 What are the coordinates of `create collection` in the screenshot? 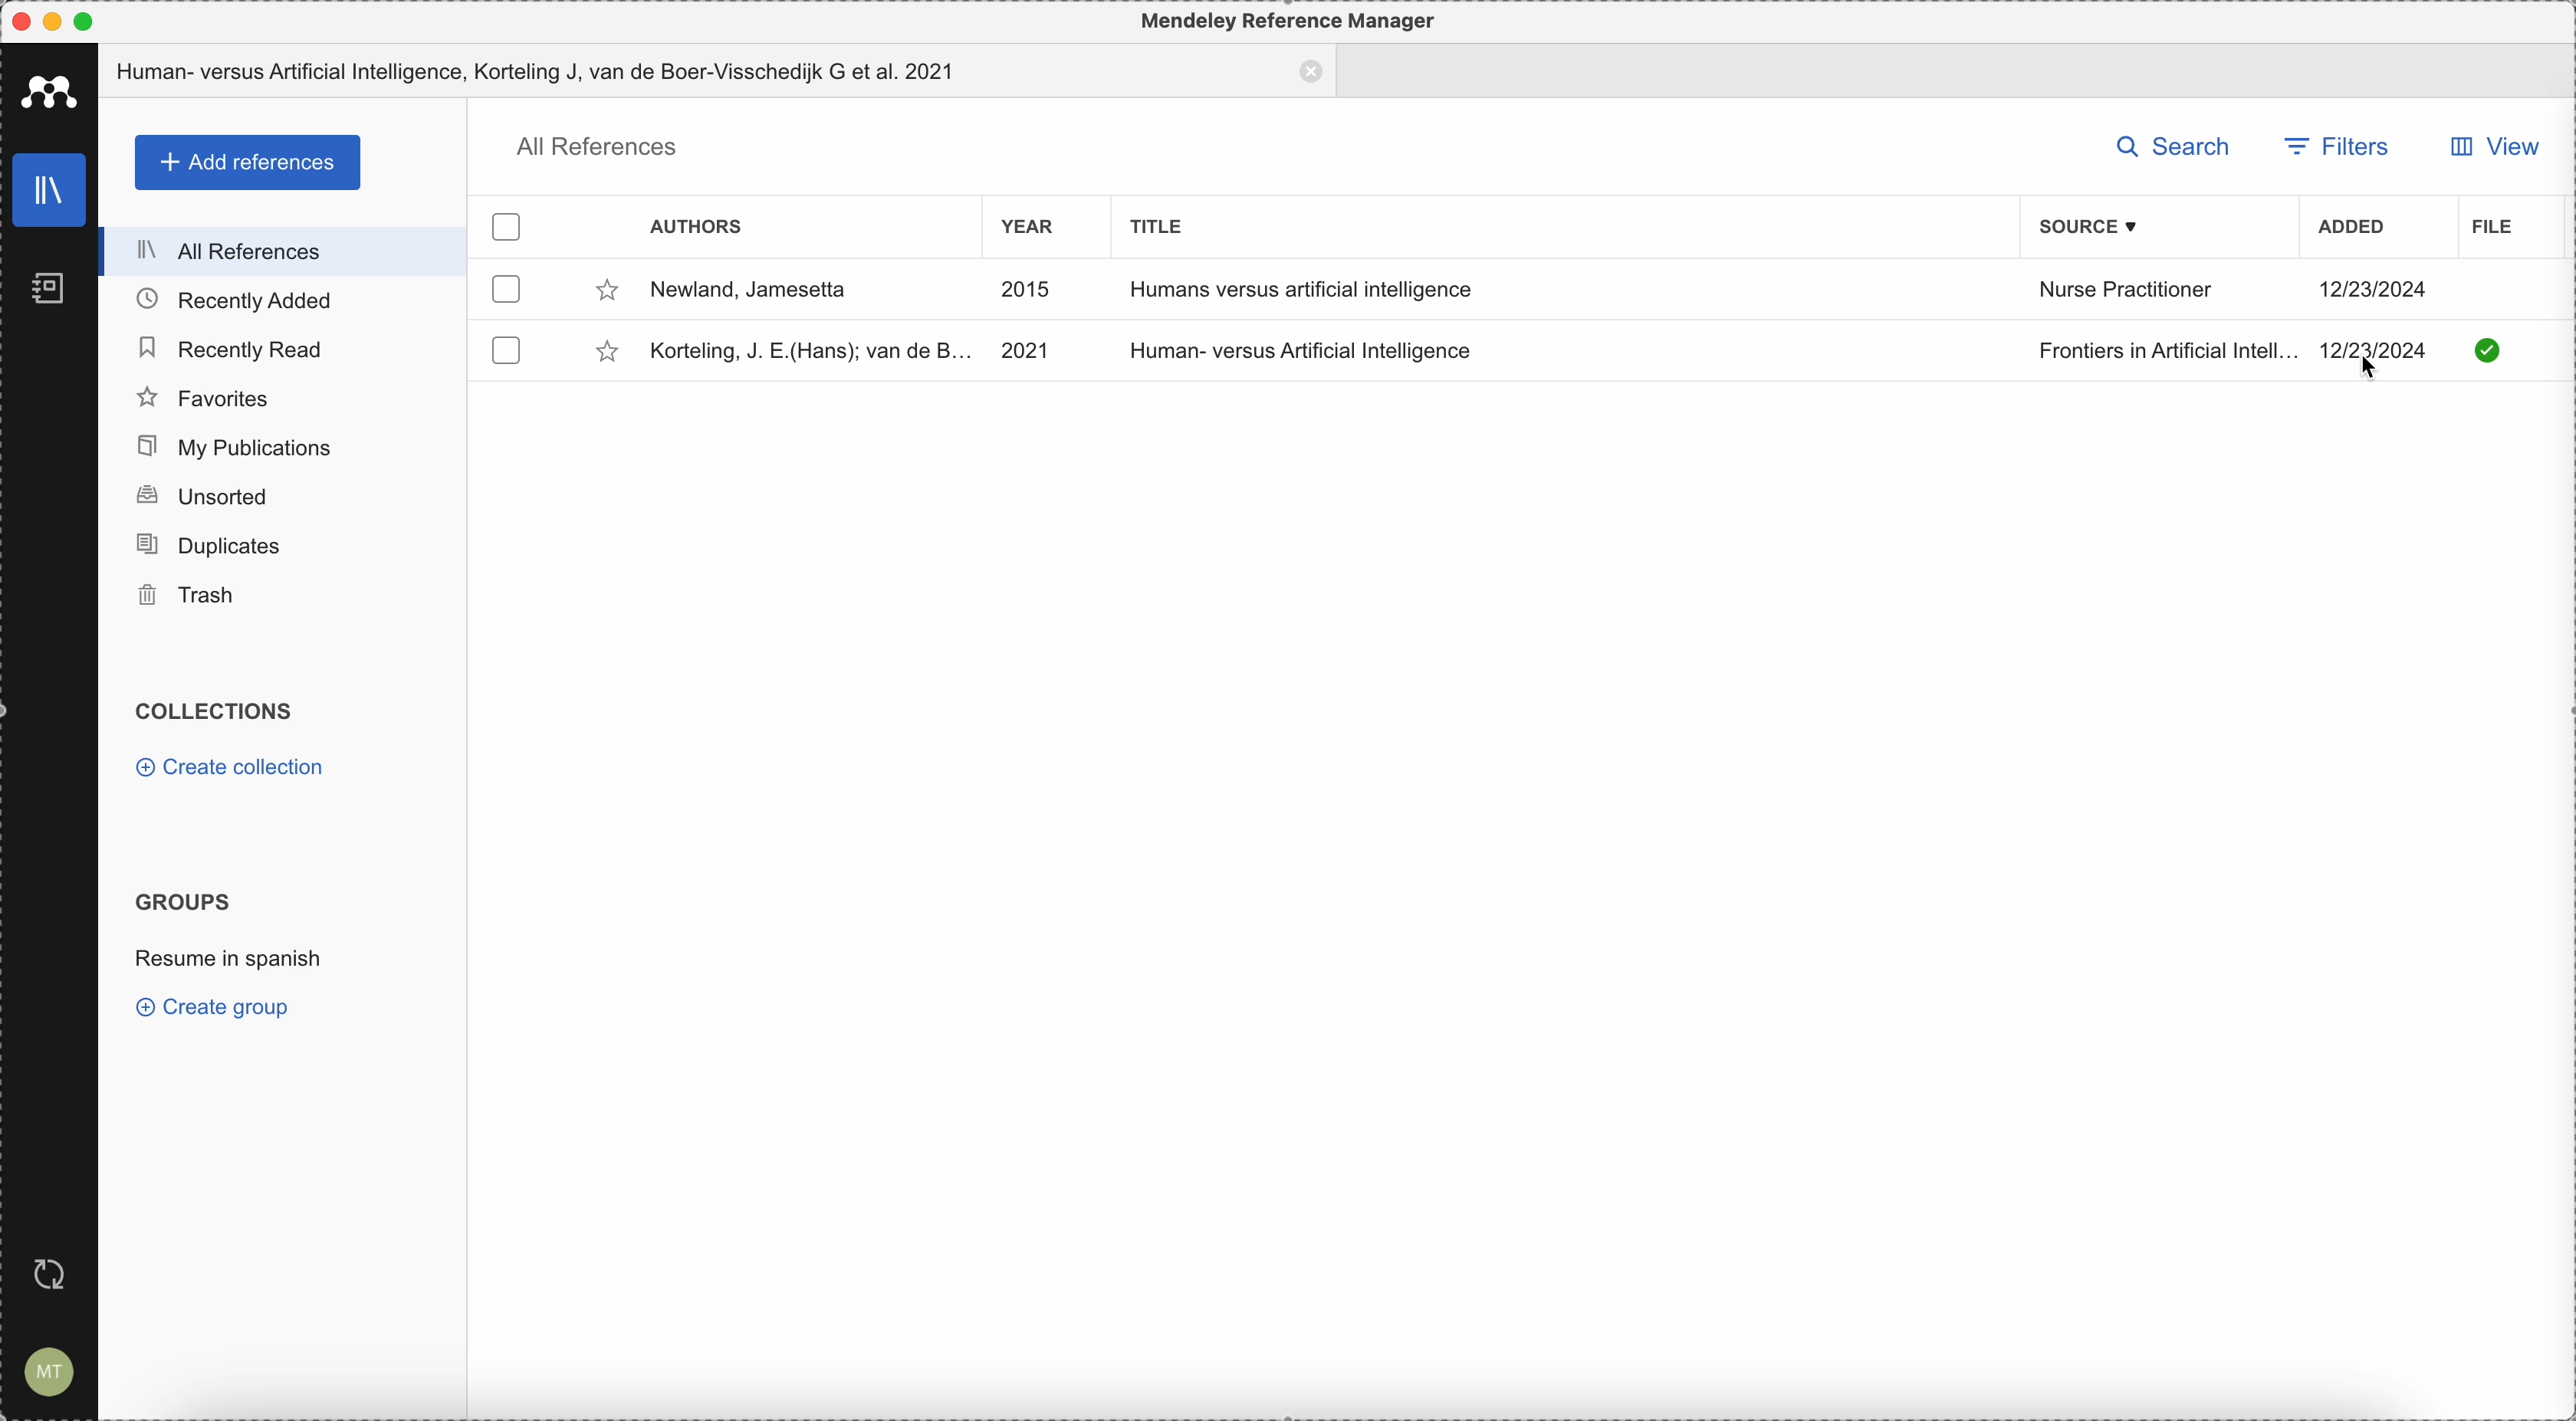 It's located at (229, 768).